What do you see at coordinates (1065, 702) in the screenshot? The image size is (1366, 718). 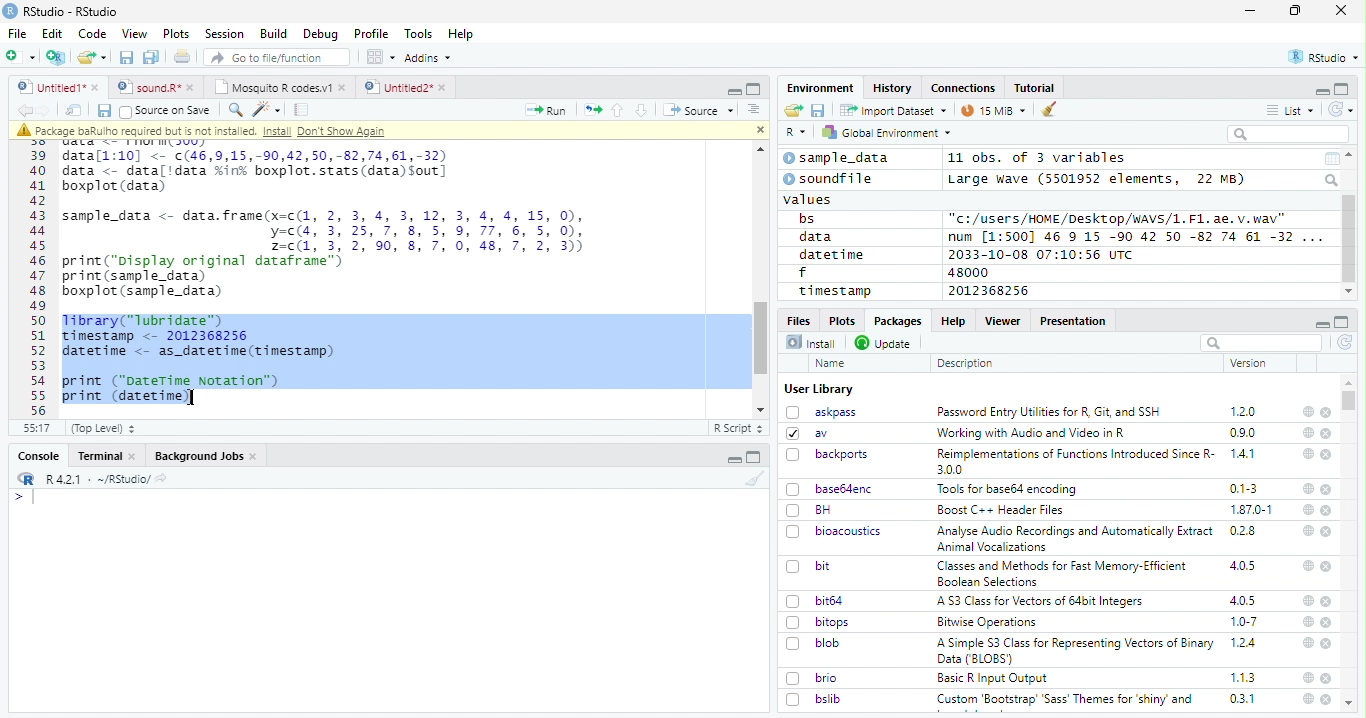 I see `Custom ‘Bootstrap’ ‘Sass’ Themes for ‘shiny’ and` at bounding box center [1065, 702].